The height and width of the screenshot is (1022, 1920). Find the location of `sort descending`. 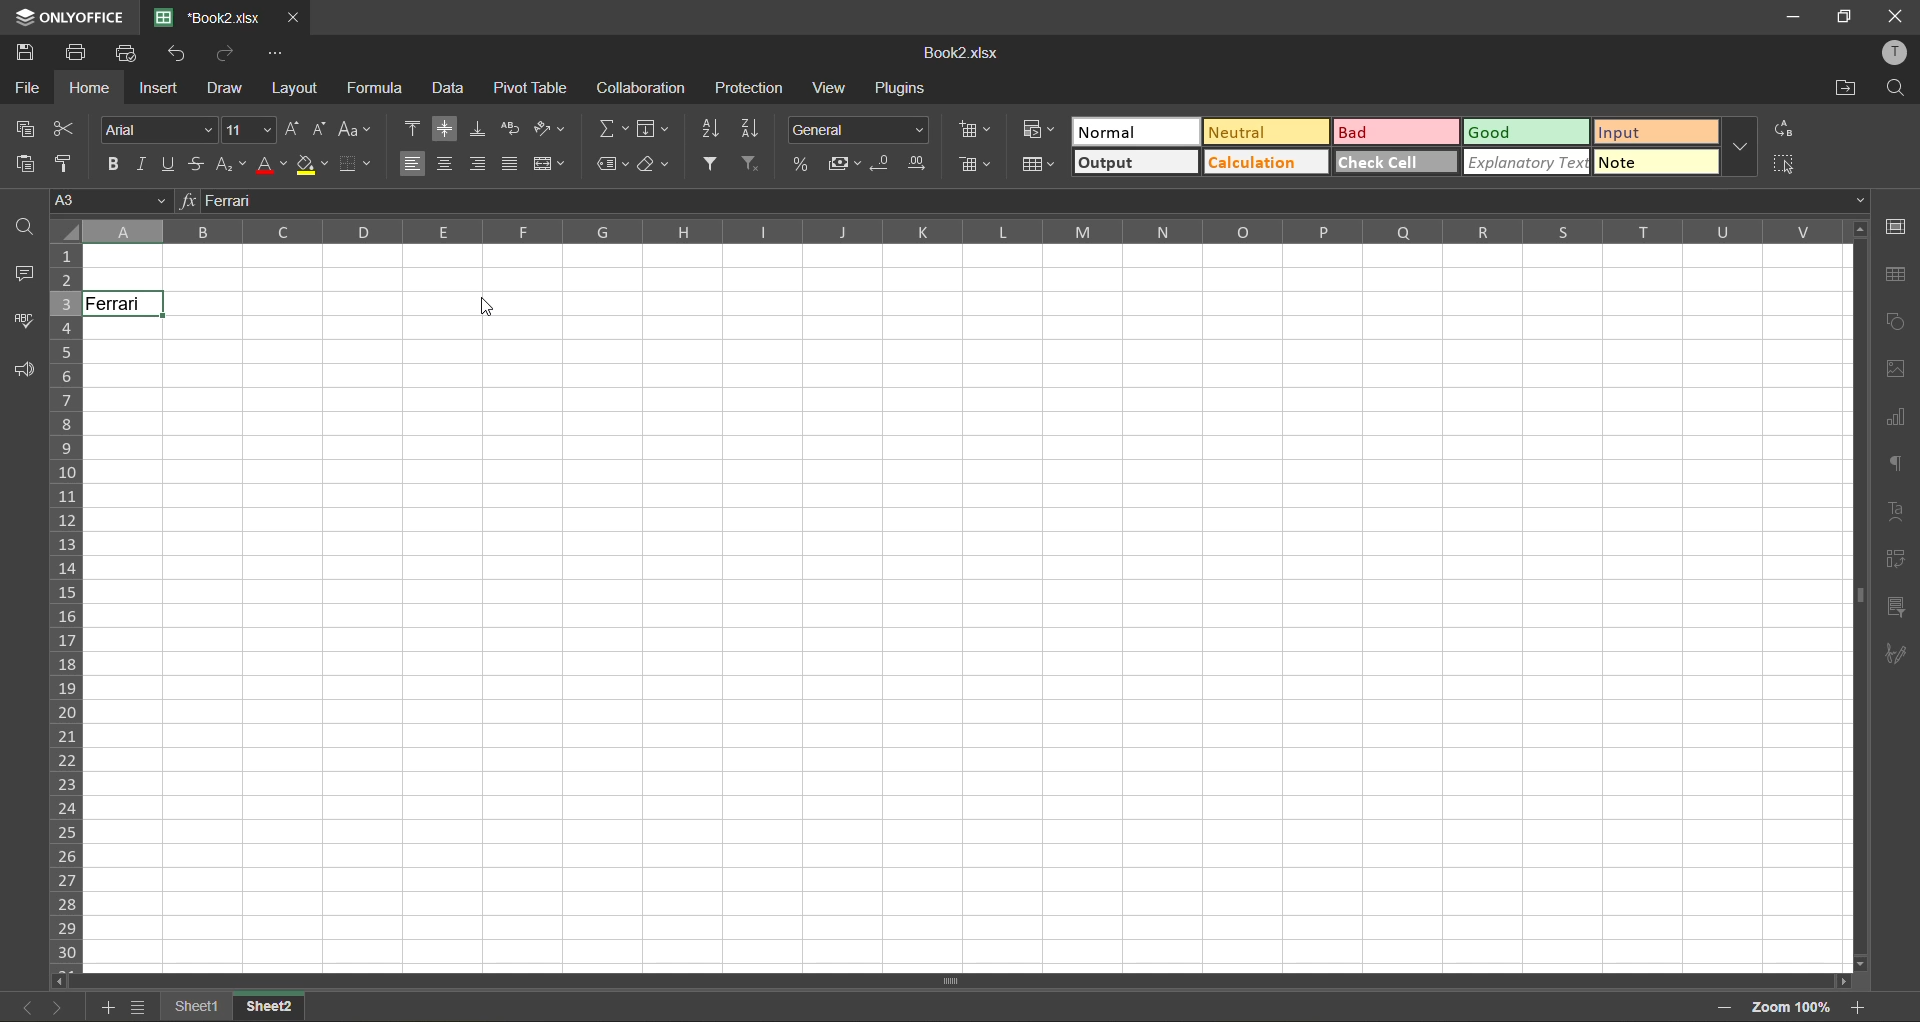

sort descending is located at coordinates (753, 128).